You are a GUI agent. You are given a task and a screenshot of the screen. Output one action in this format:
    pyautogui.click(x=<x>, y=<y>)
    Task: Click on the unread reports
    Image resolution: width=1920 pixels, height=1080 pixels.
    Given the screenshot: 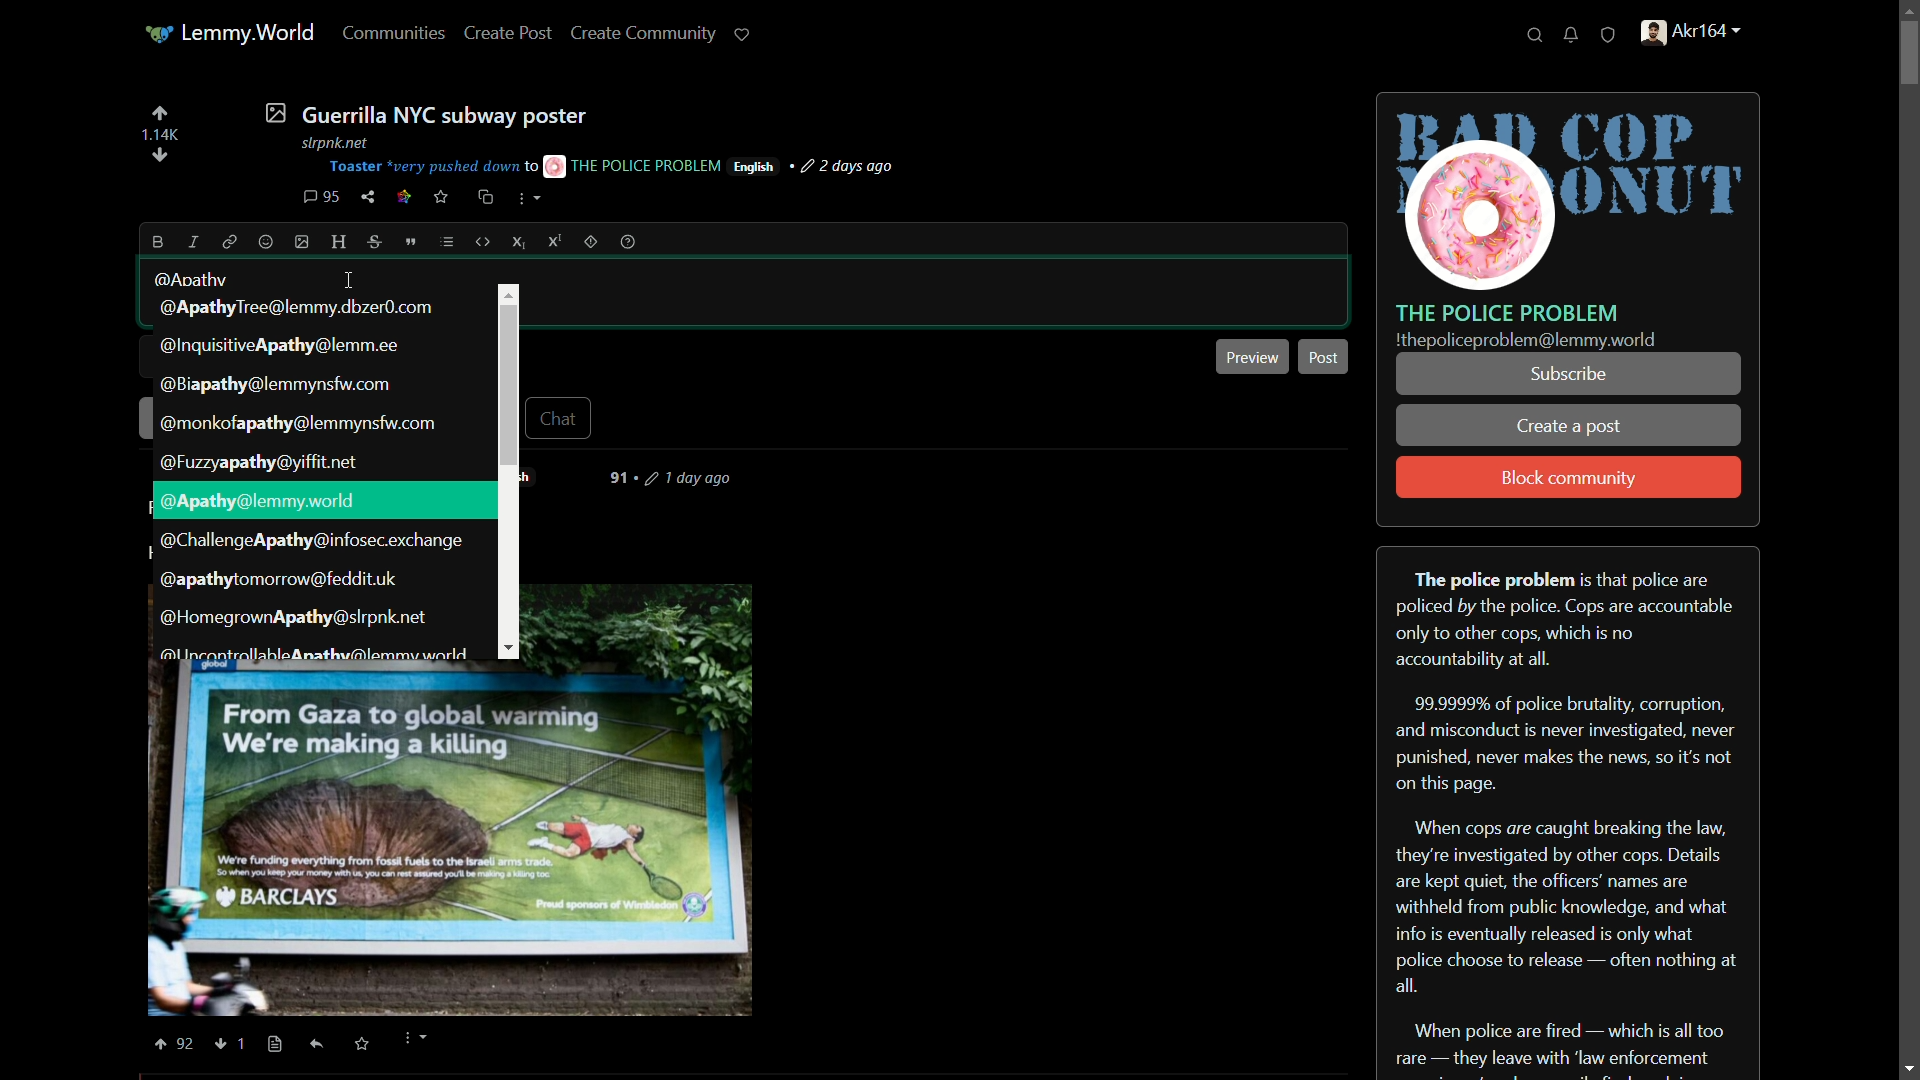 What is the action you would take?
    pyautogui.click(x=1609, y=36)
    